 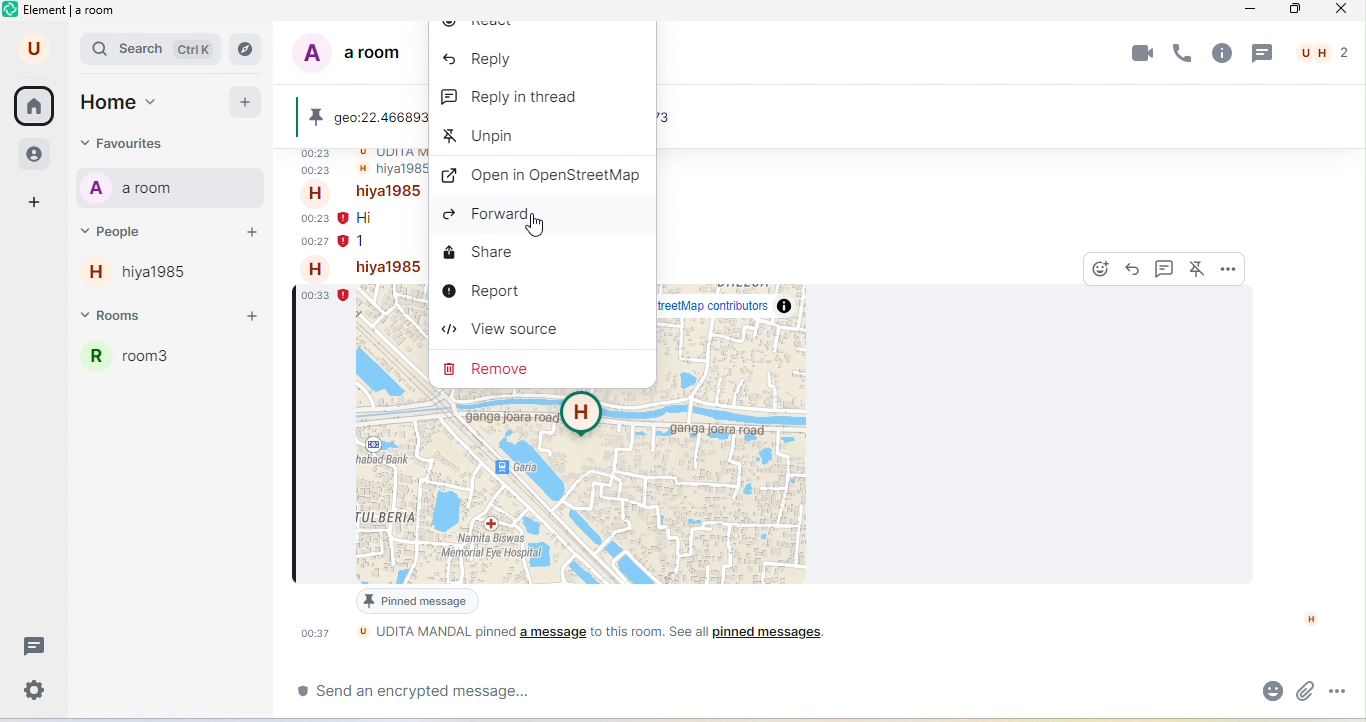 I want to click on report, so click(x=482, y=292).